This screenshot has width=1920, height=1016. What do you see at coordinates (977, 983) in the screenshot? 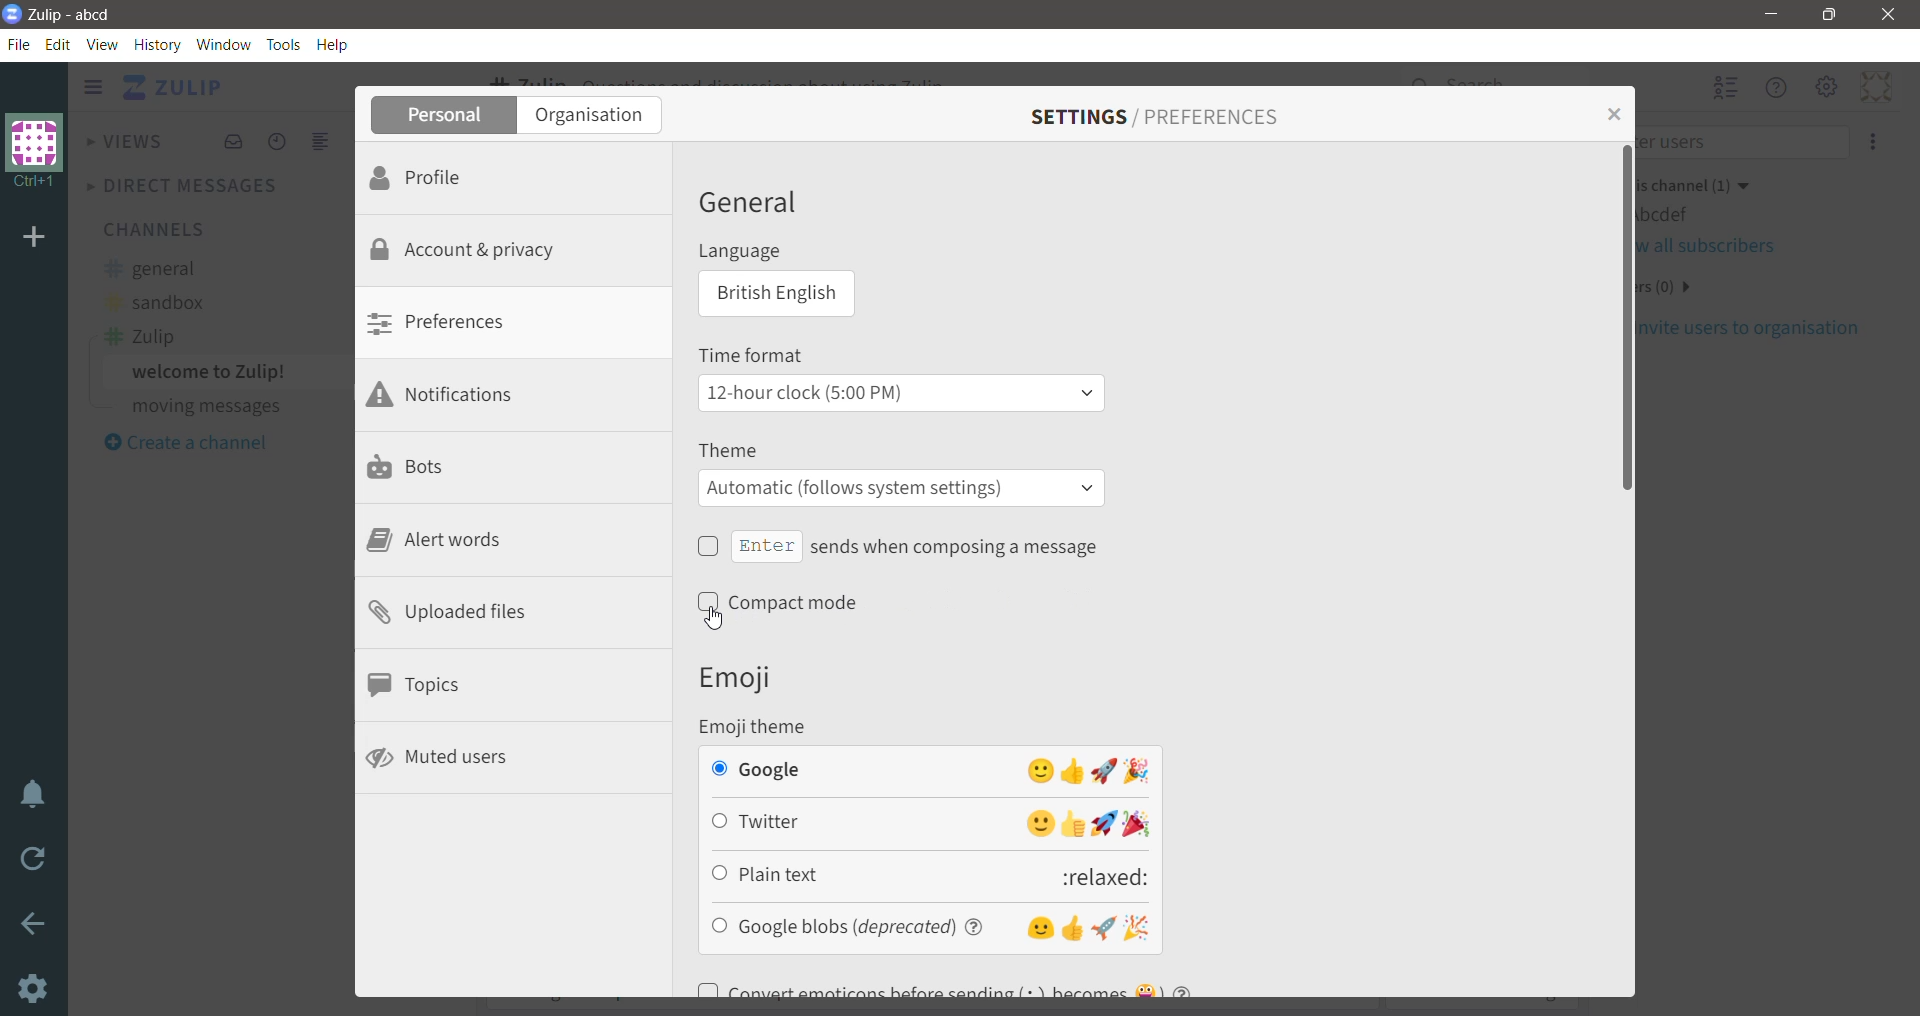
I see `Convert emoticons before sending - Click to enable/disable` at bounding box center [977, 983].